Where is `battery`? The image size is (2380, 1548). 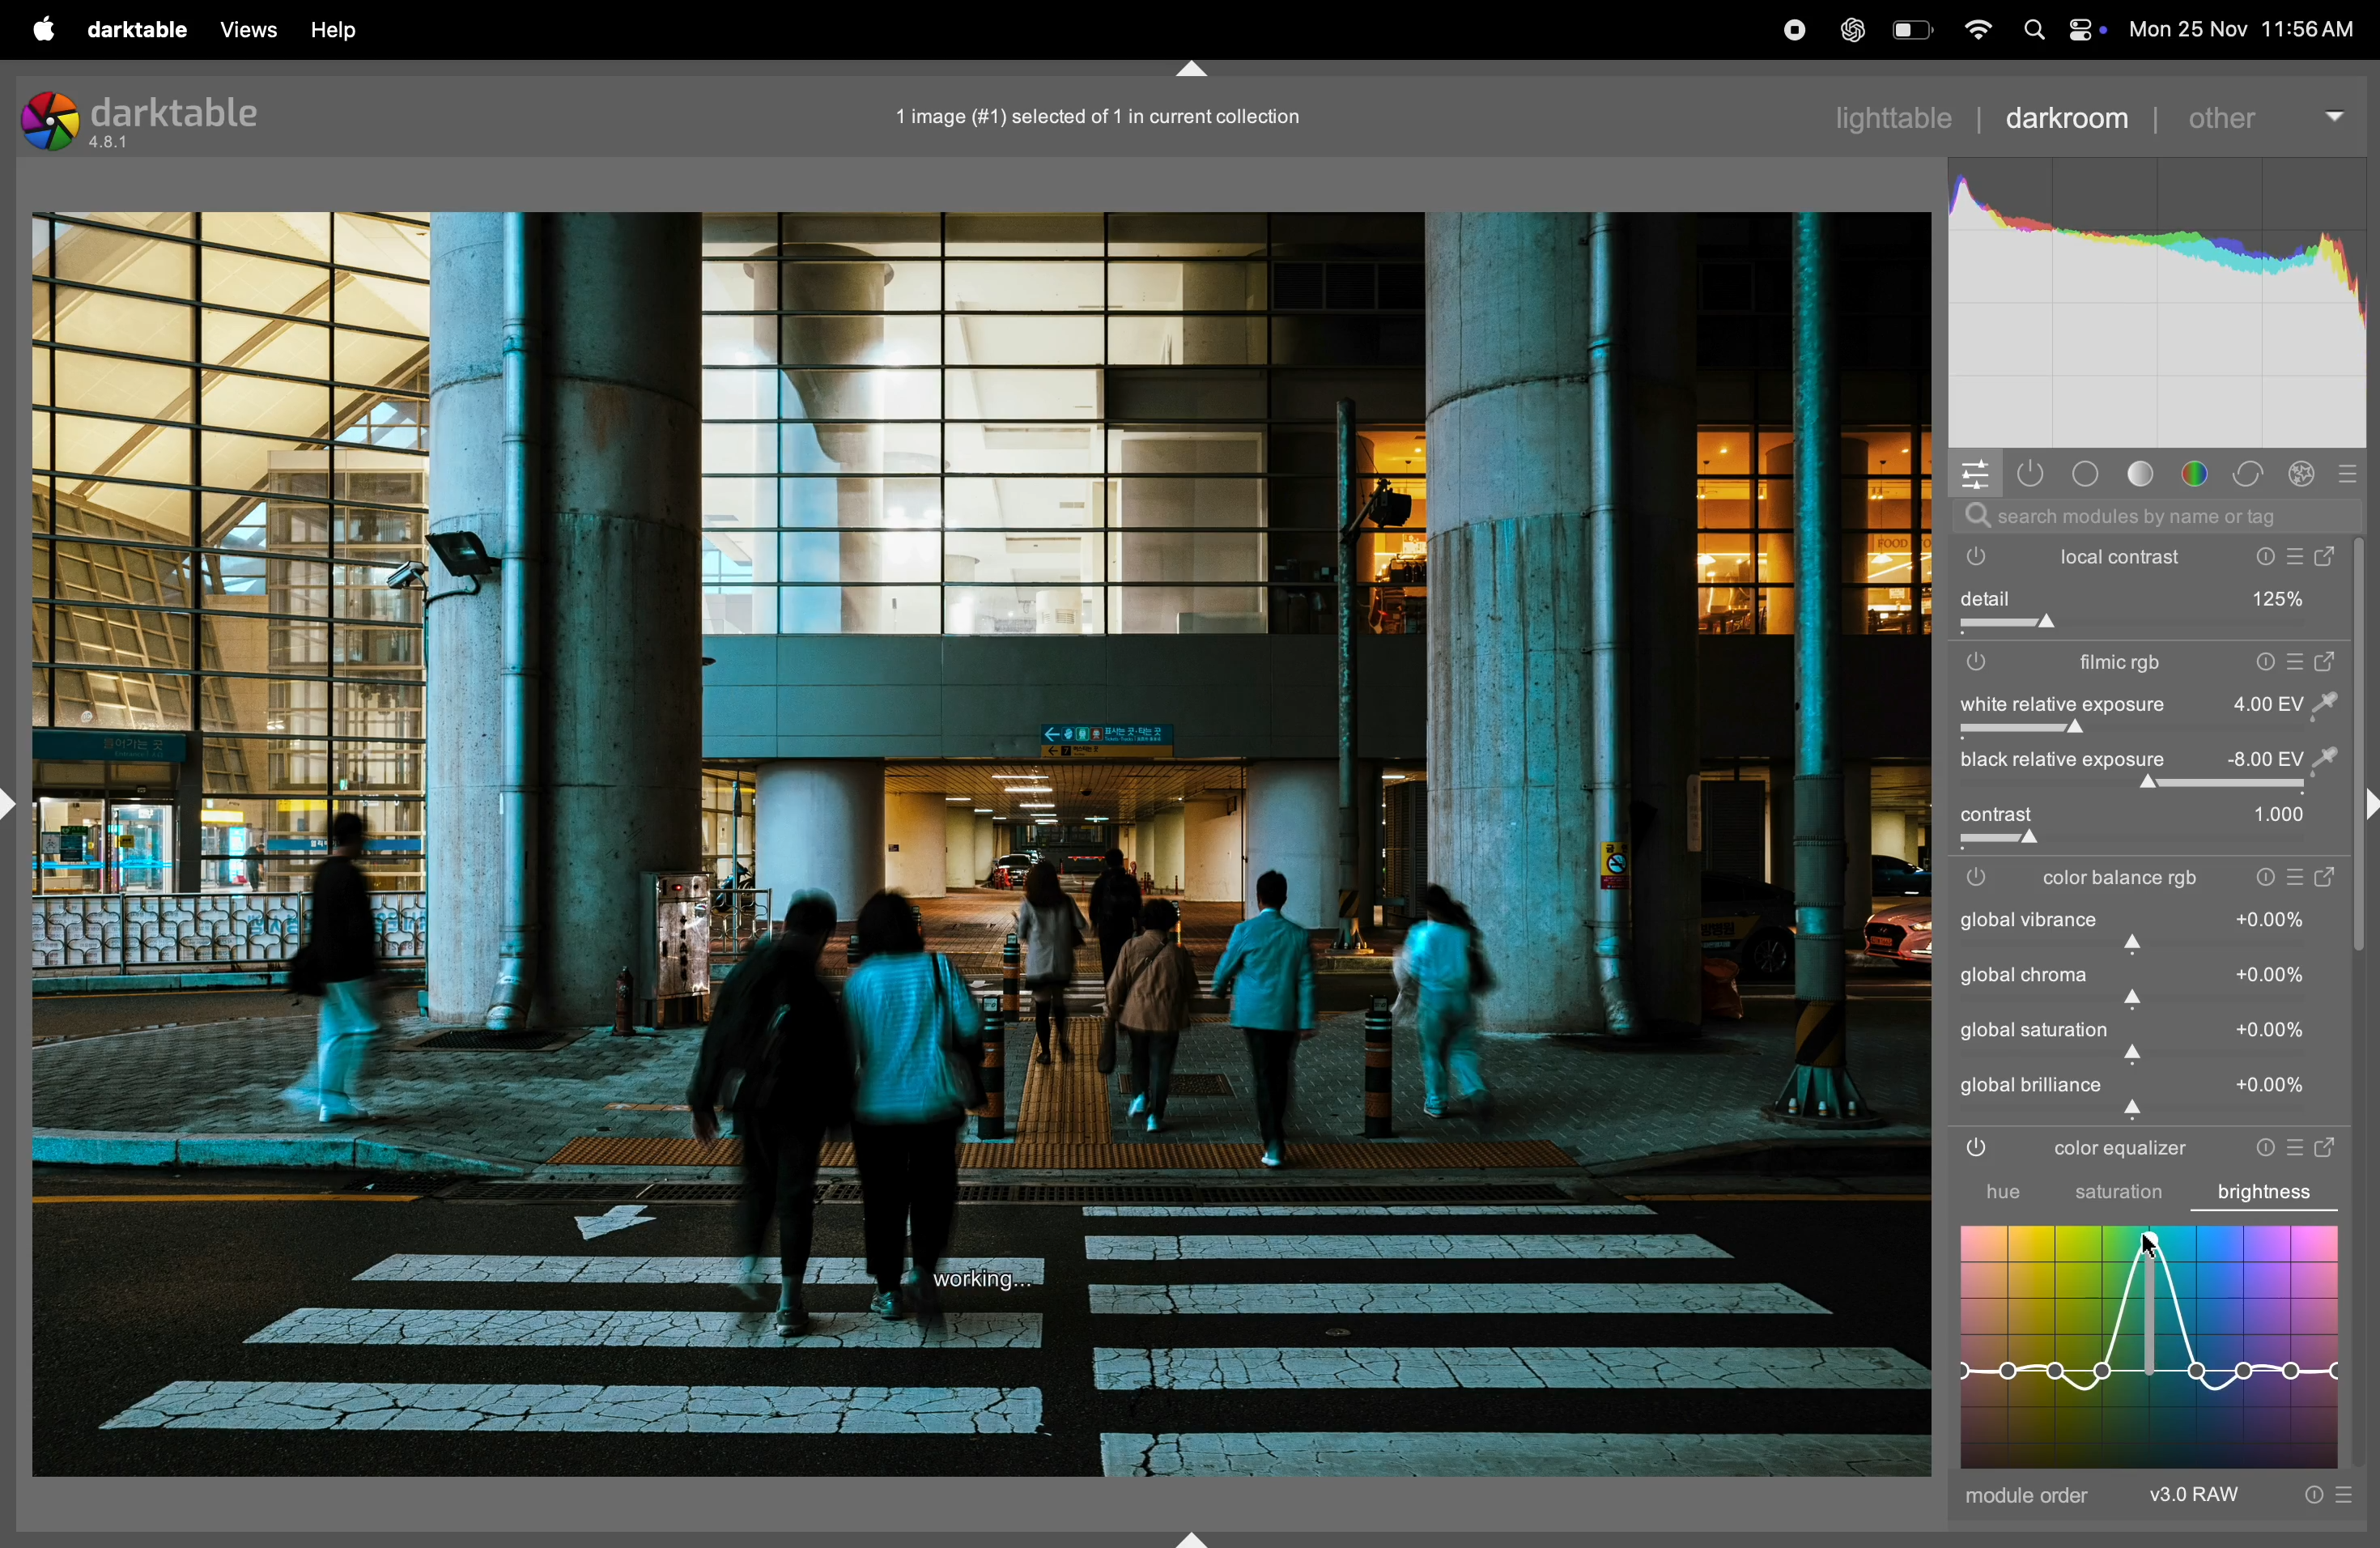
battery is located at coordinates (1910, 29).